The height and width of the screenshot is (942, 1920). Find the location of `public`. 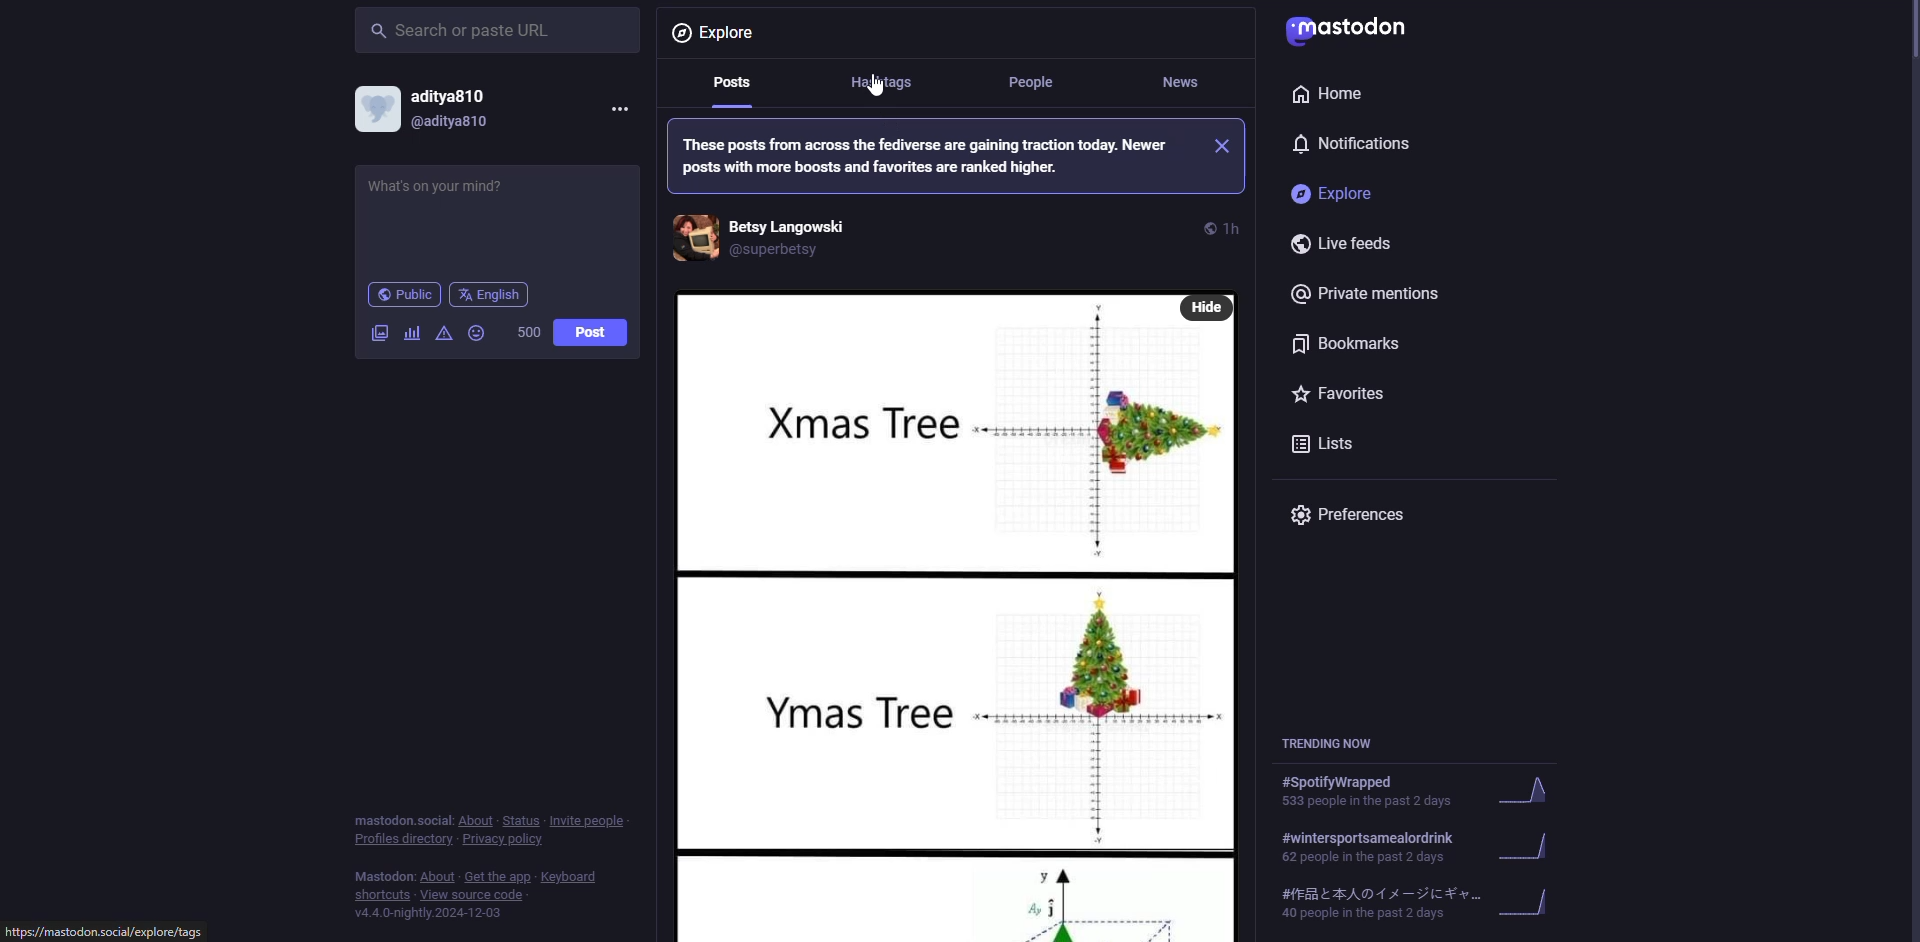

public is located at coordinates (403, 294).